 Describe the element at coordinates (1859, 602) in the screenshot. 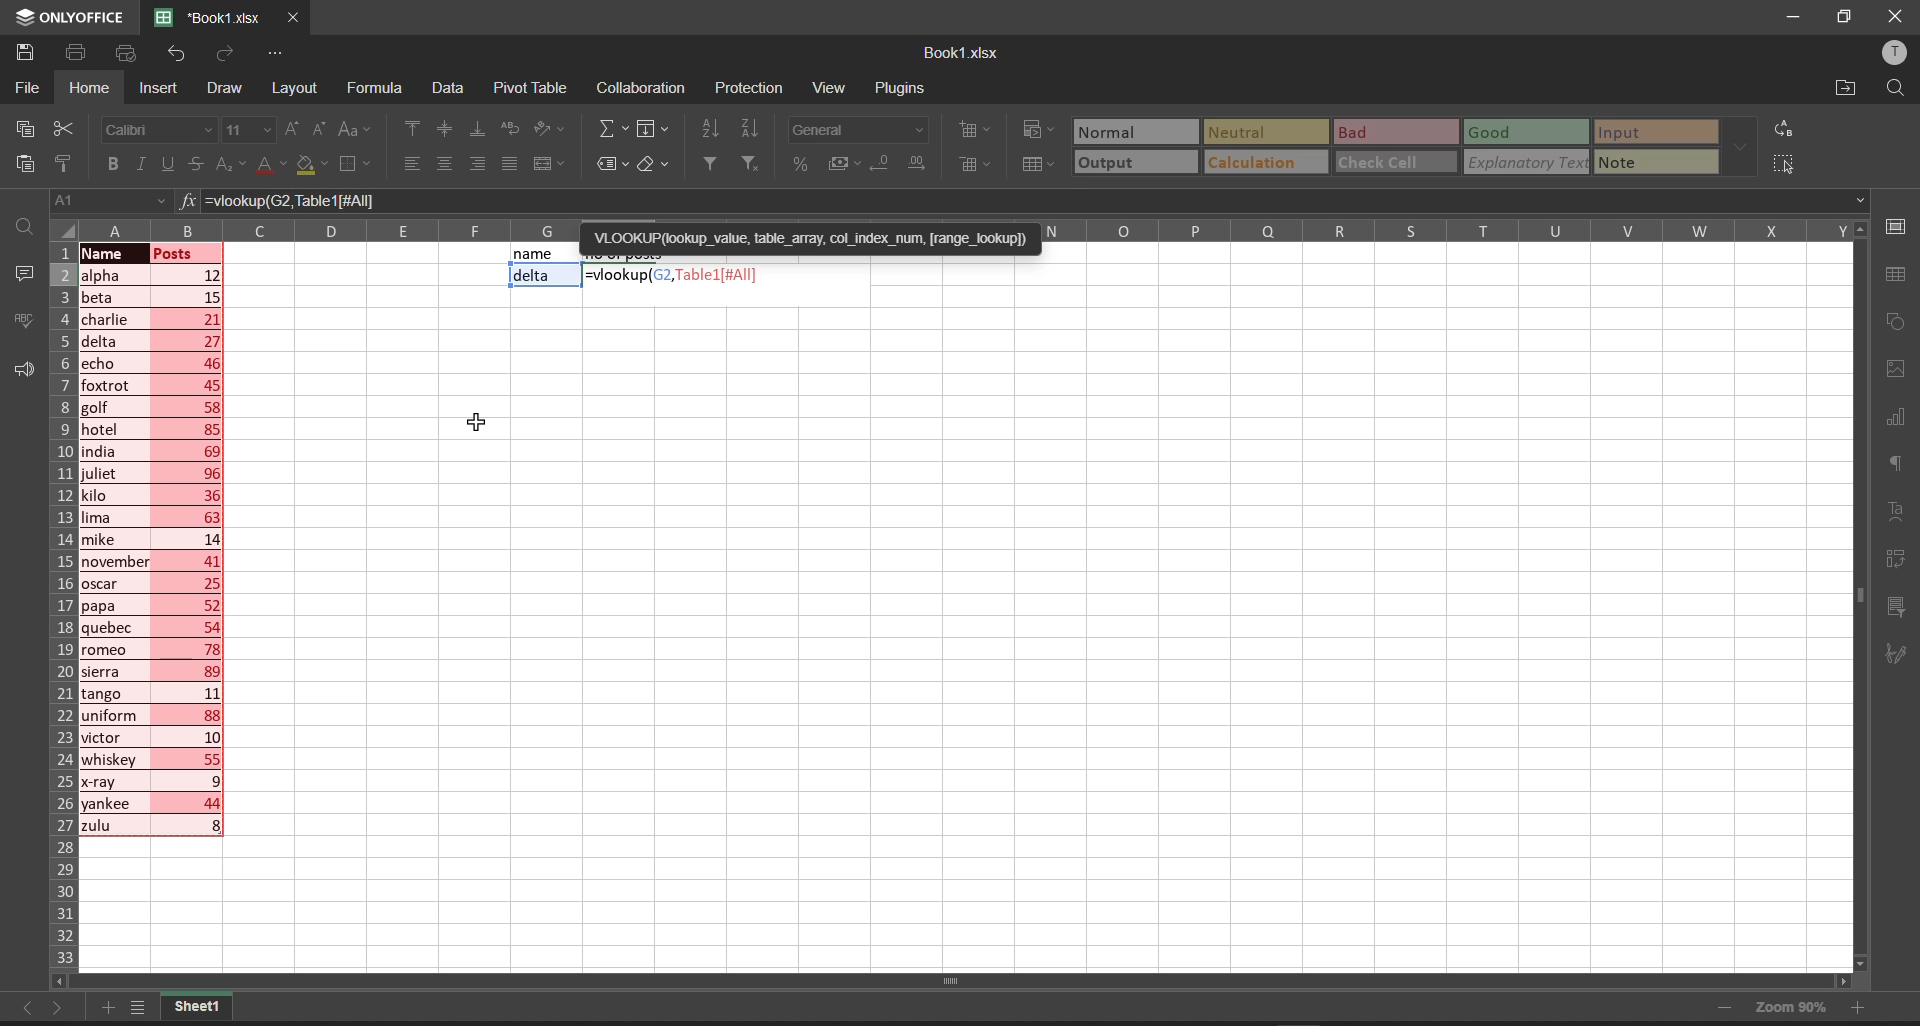

I see `vertical scroll bar` at that location.